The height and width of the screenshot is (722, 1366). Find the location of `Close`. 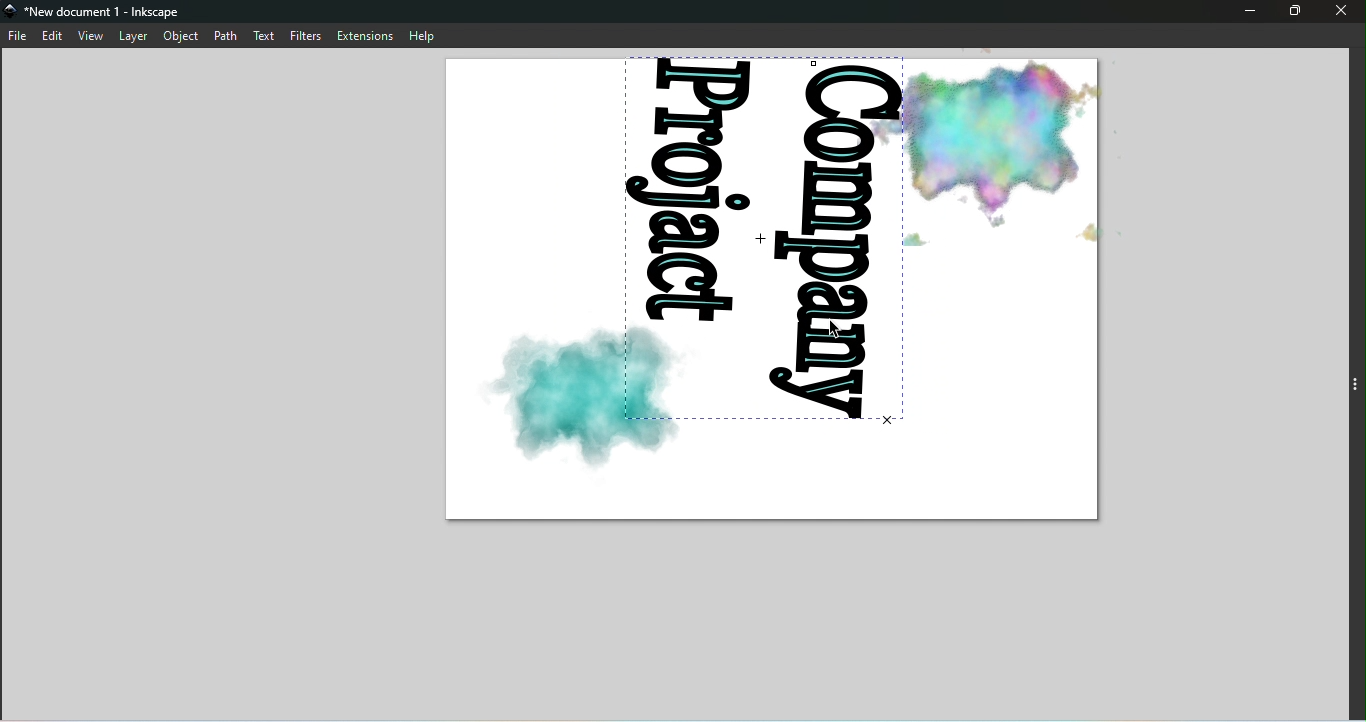

Close is located at coordinates (1345, 13).